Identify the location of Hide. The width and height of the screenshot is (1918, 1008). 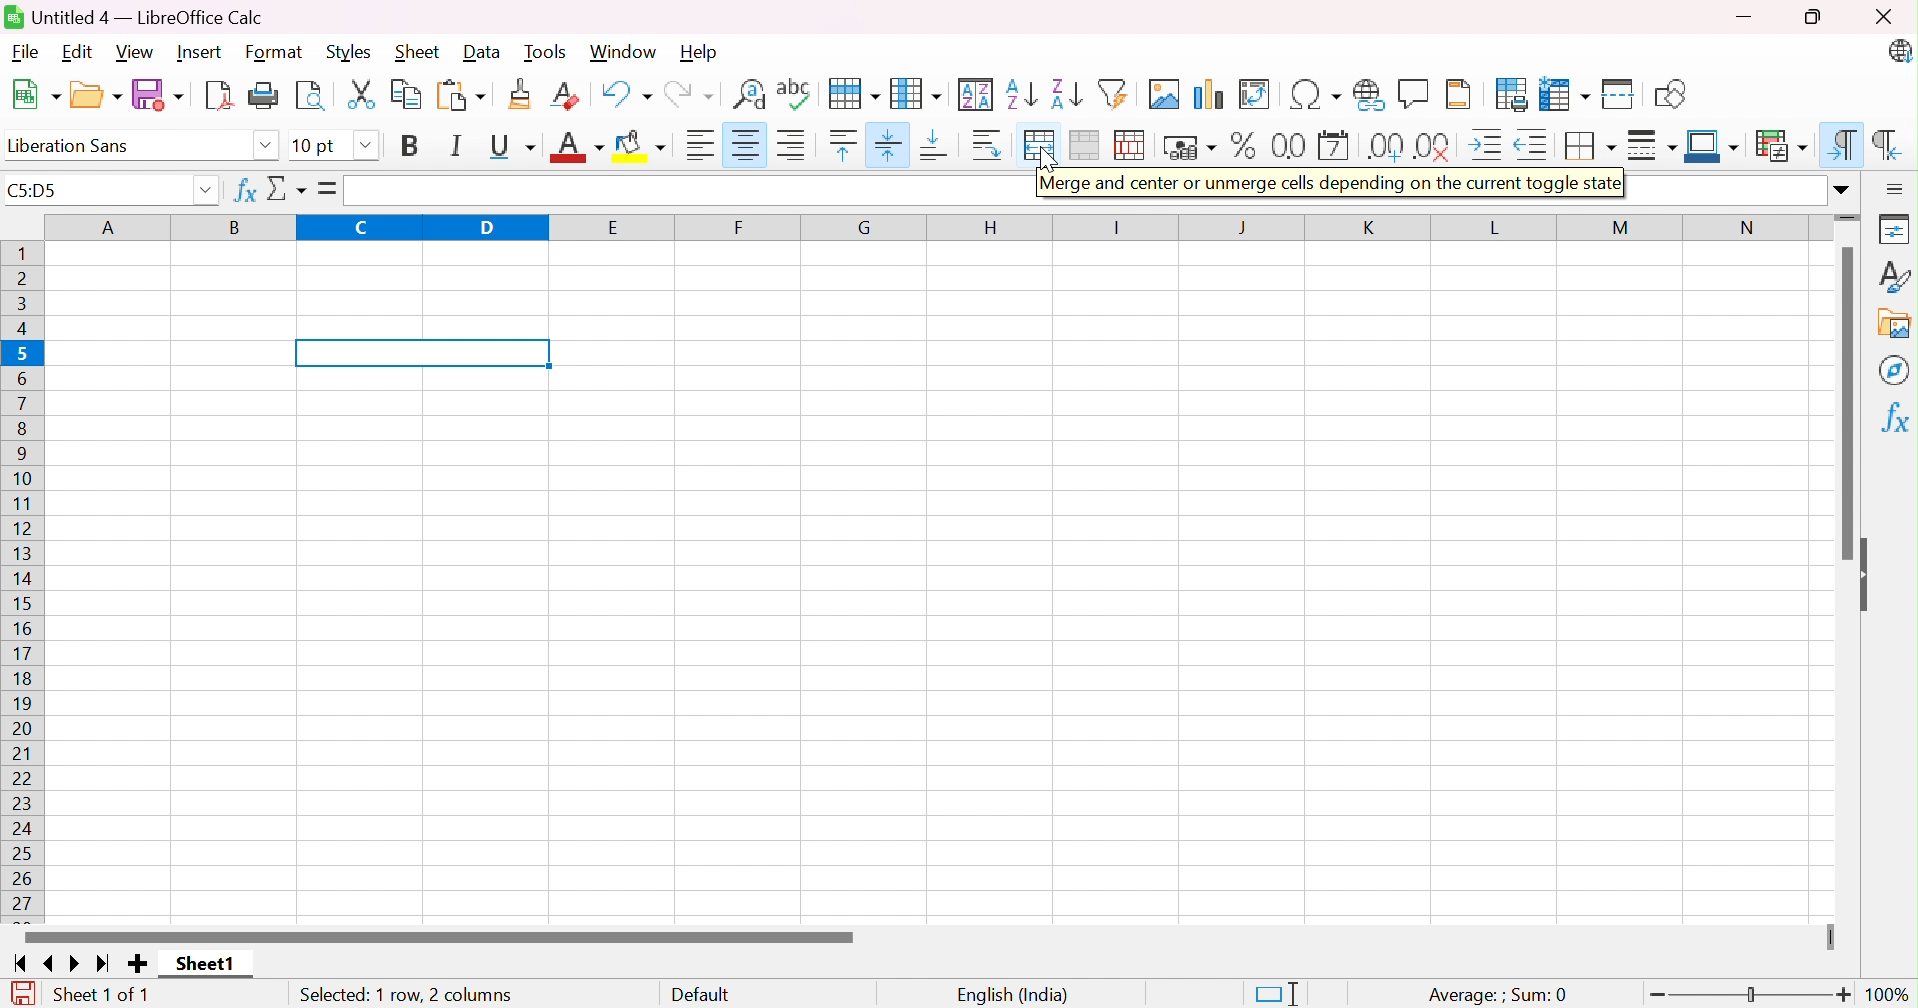
(1870, 575).